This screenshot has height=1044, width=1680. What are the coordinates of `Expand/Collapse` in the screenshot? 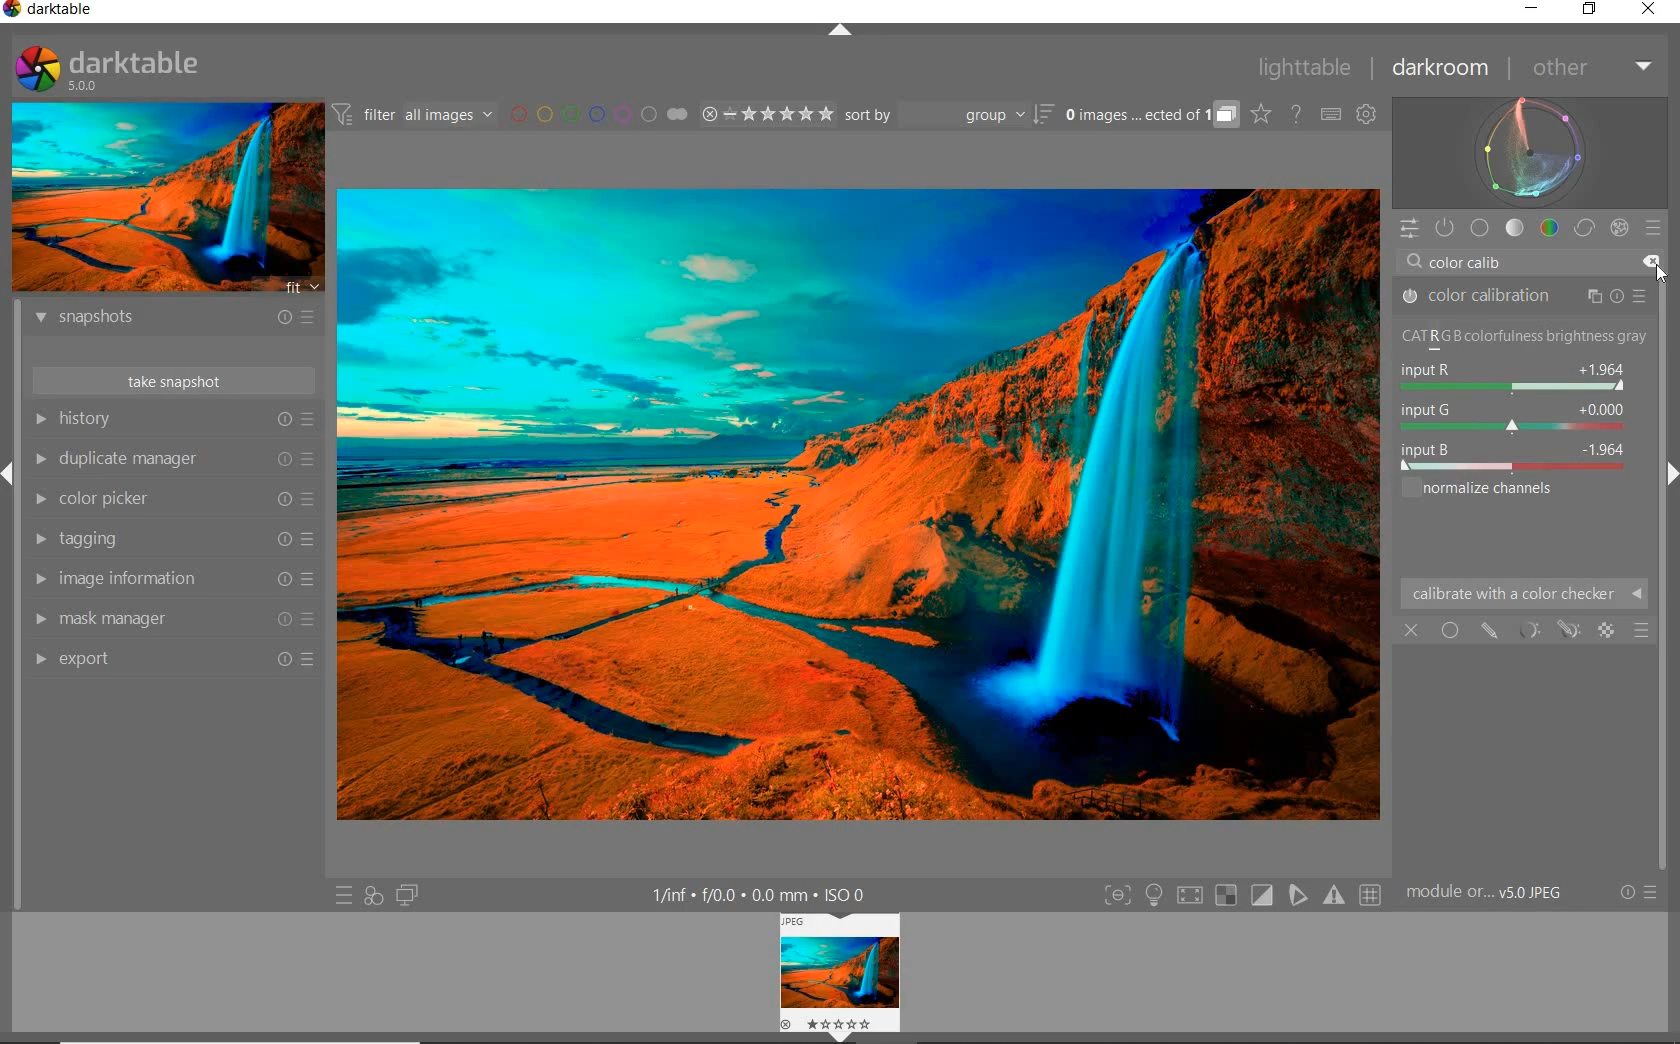 It's located at (1670, 477).